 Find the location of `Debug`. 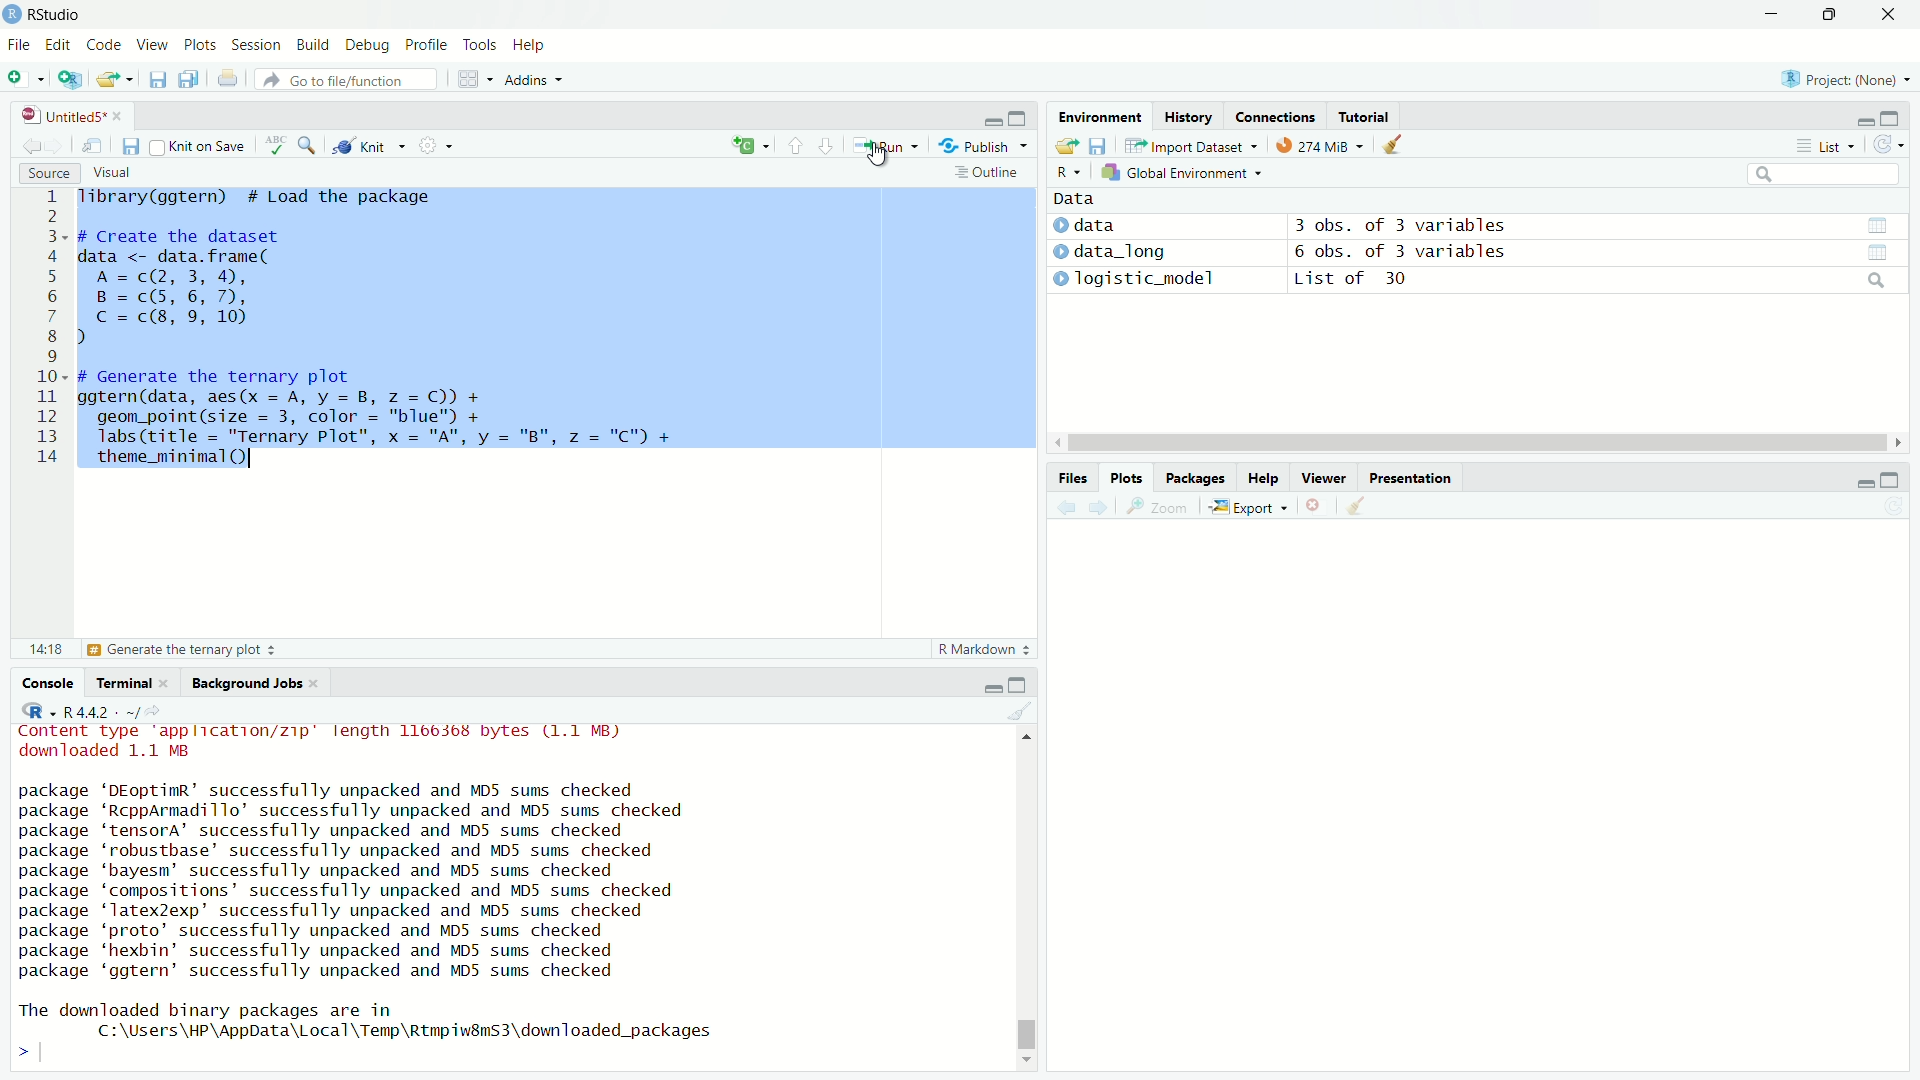

Debug is located at coordinates (363, 46).